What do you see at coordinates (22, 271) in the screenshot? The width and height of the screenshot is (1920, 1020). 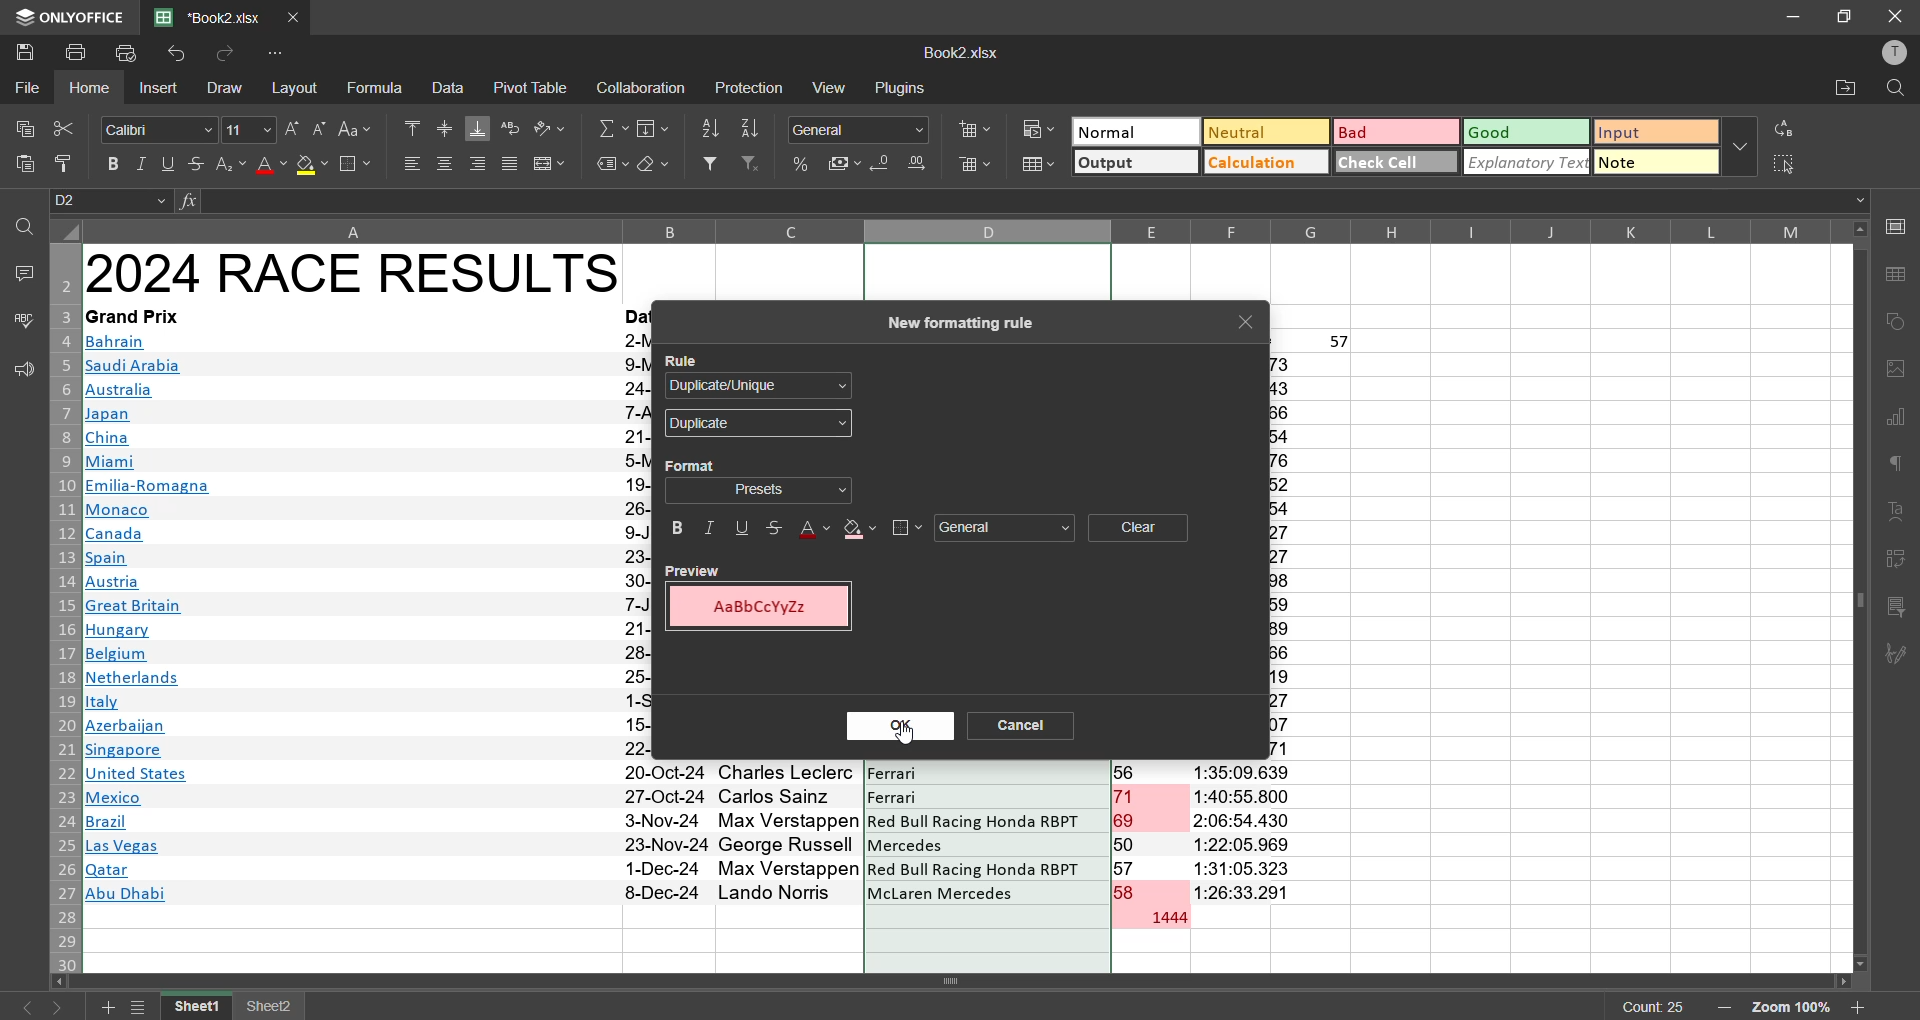 I see `comments` at bounding box center [22, 271].